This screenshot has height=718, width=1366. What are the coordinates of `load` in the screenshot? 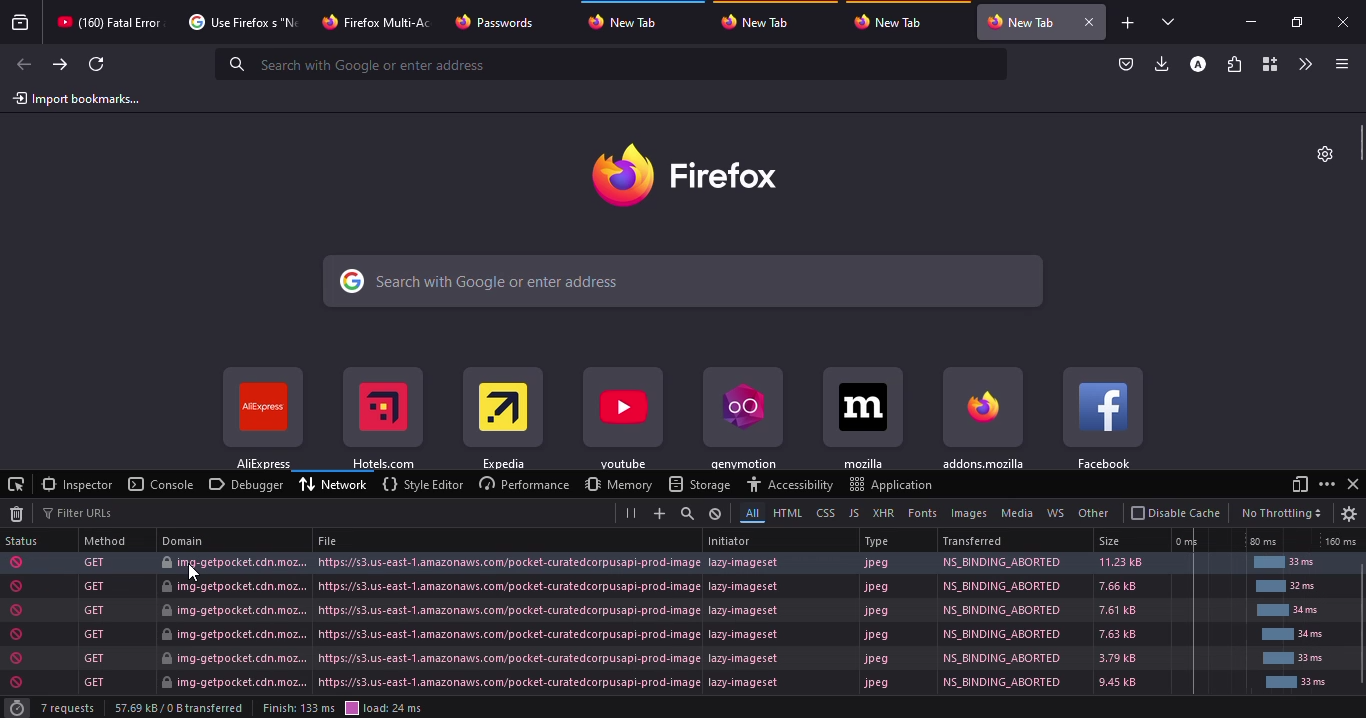 It's located at (384, 707).